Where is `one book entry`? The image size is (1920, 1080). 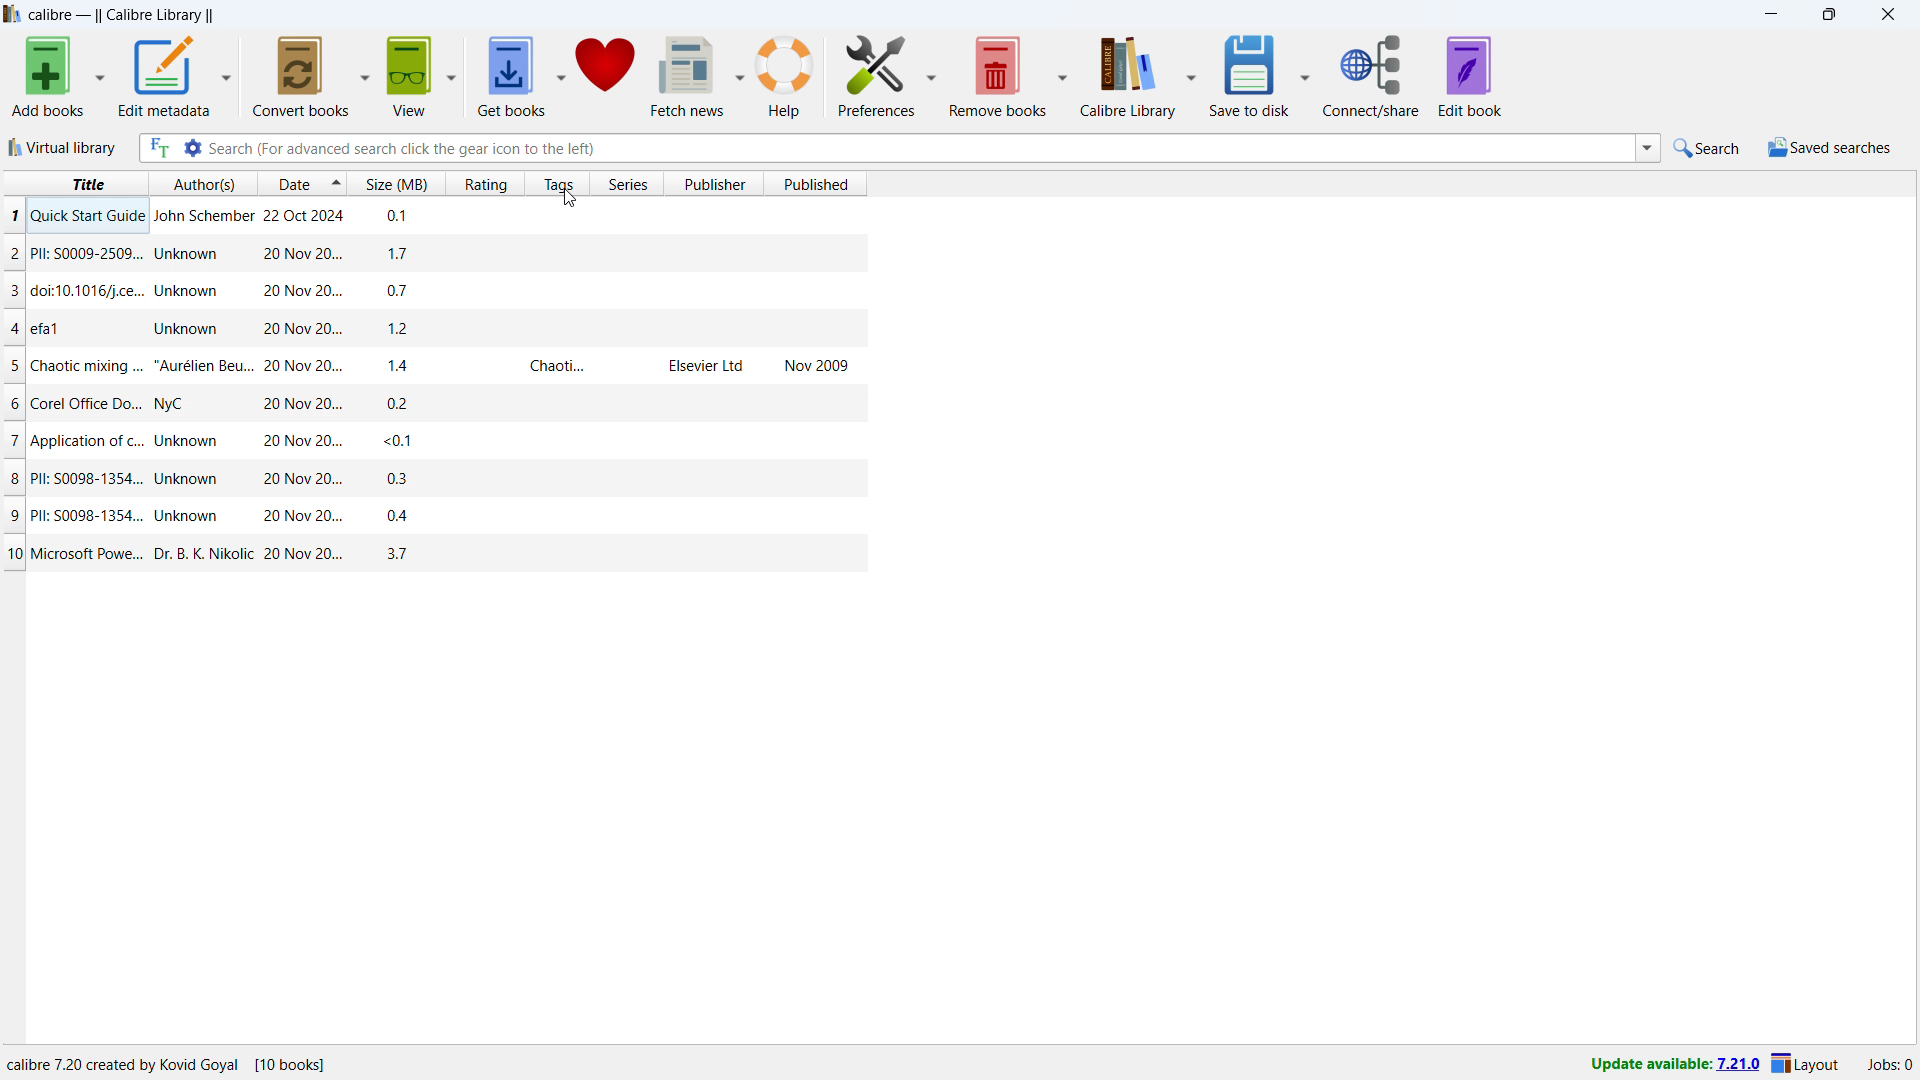
one book entry is located at coordinates (438, 558).